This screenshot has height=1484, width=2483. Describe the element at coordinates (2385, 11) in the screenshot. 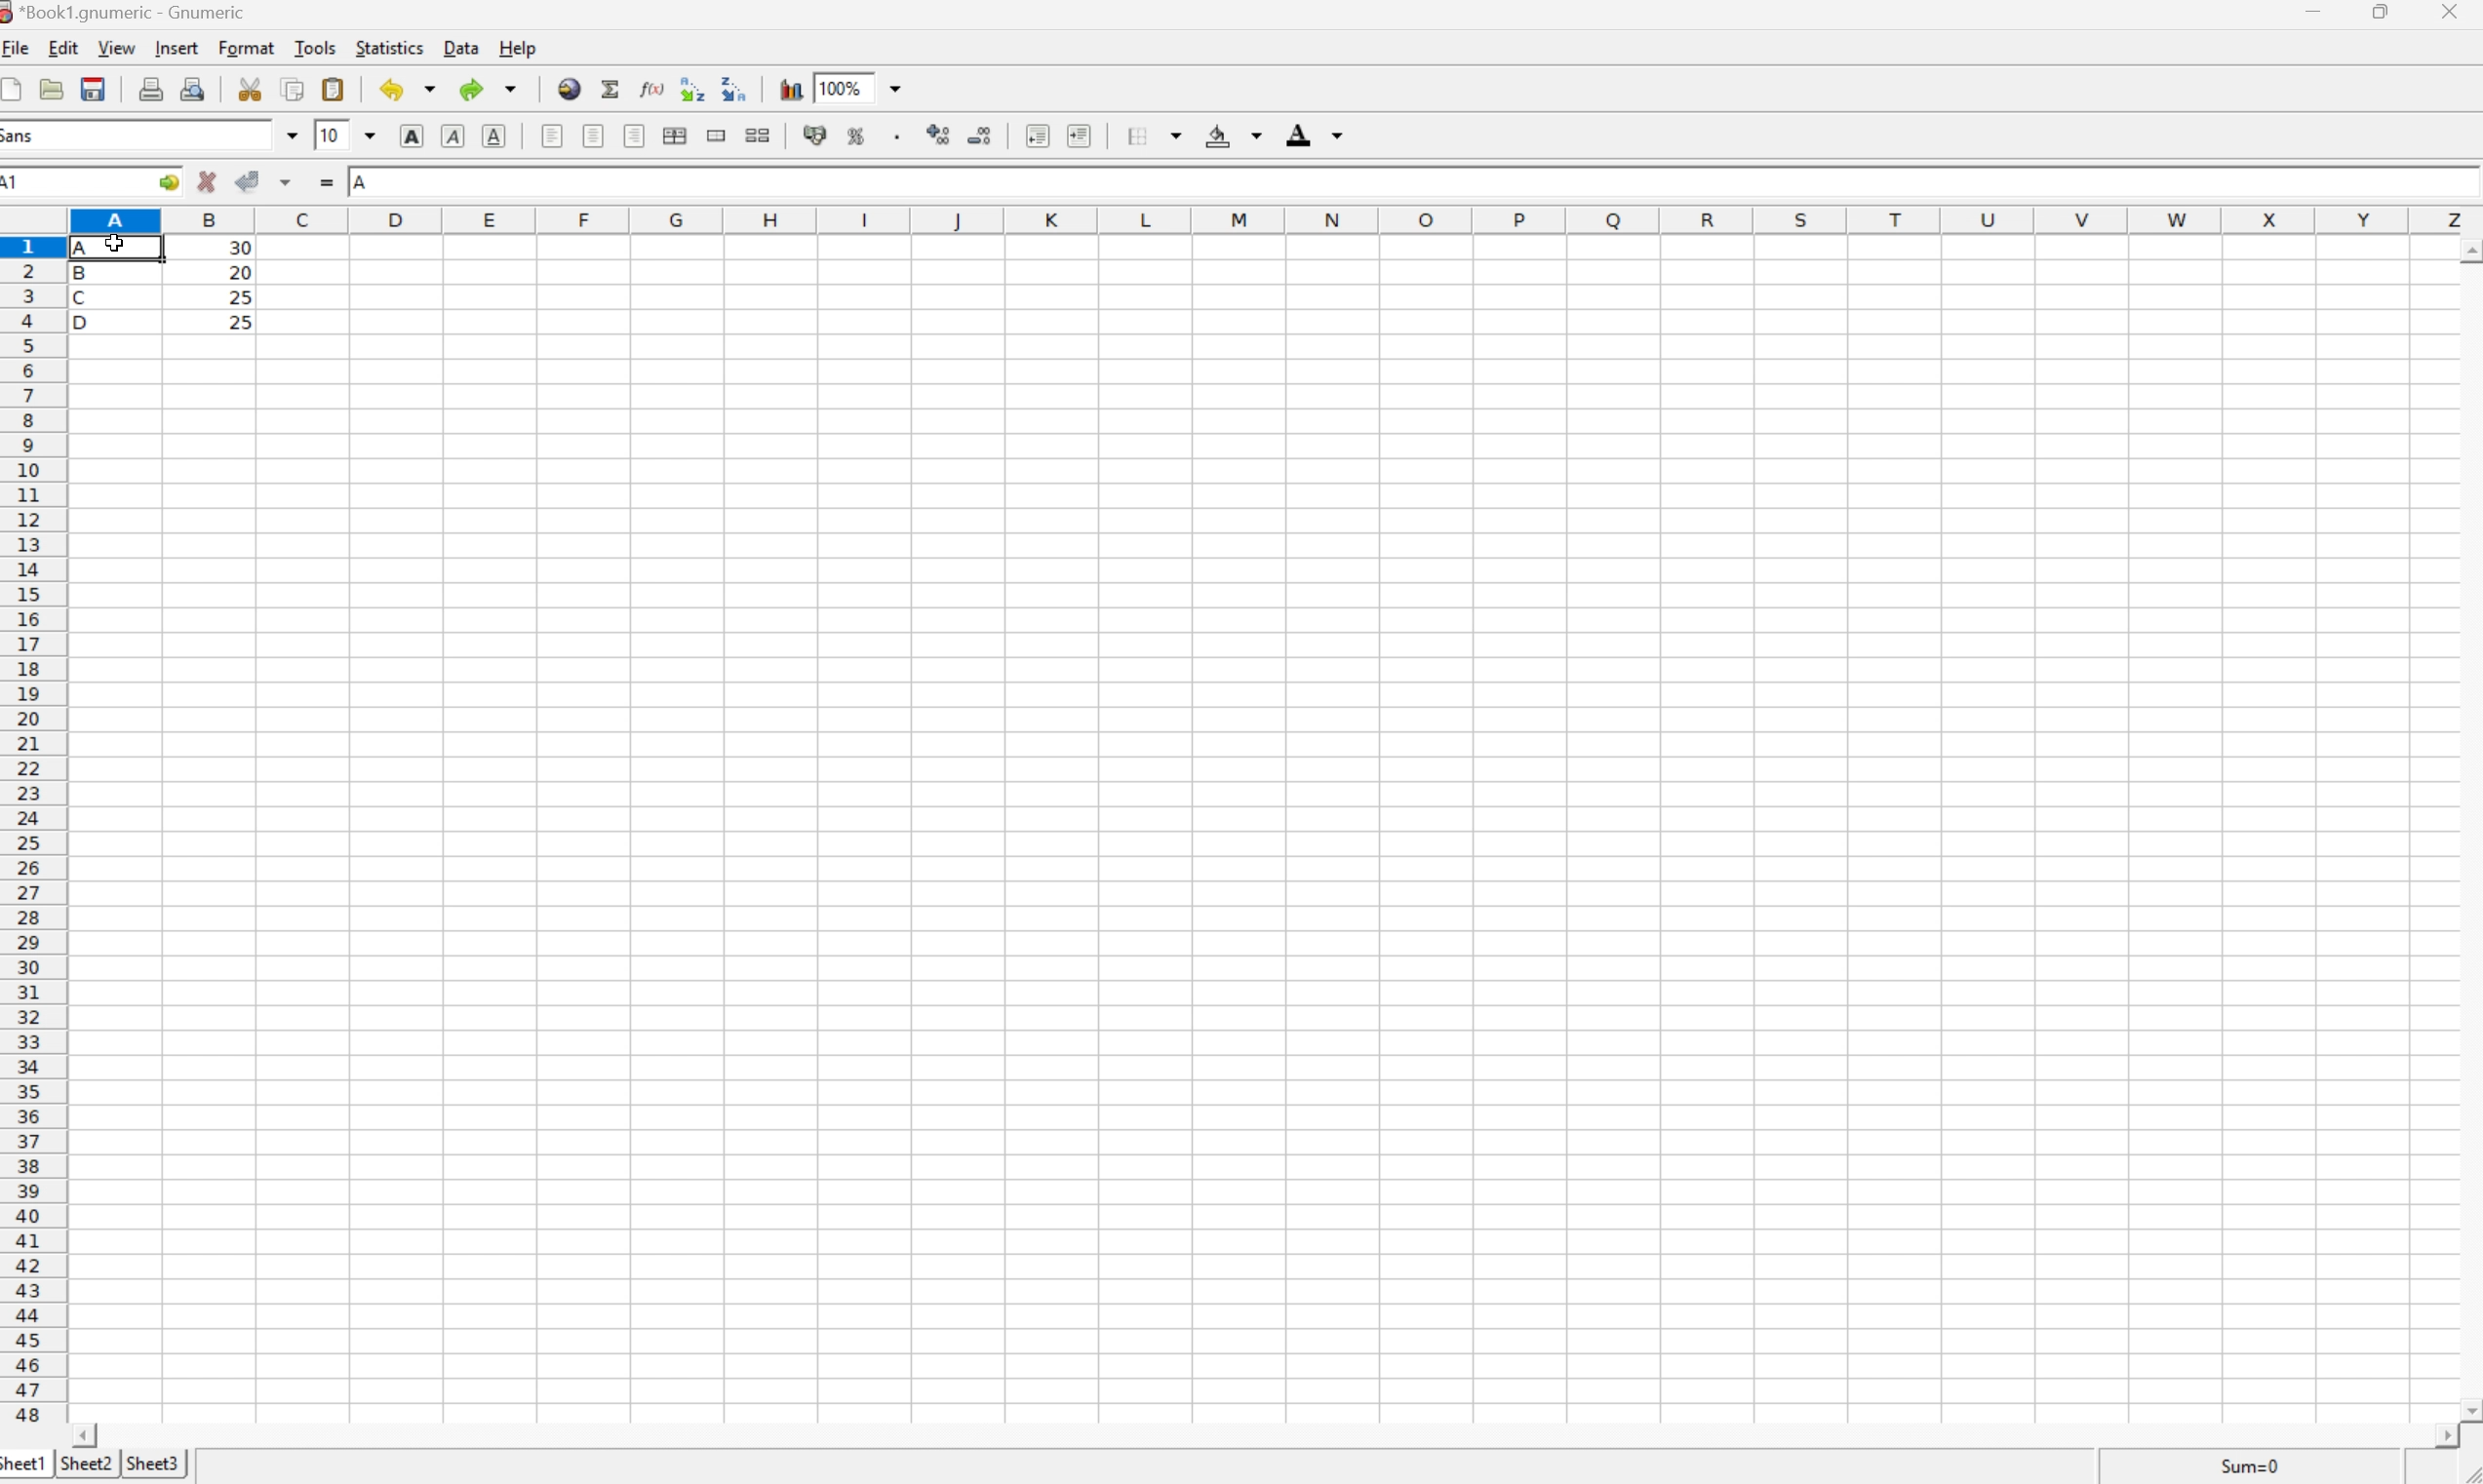

I see `Restore Down` at that location.